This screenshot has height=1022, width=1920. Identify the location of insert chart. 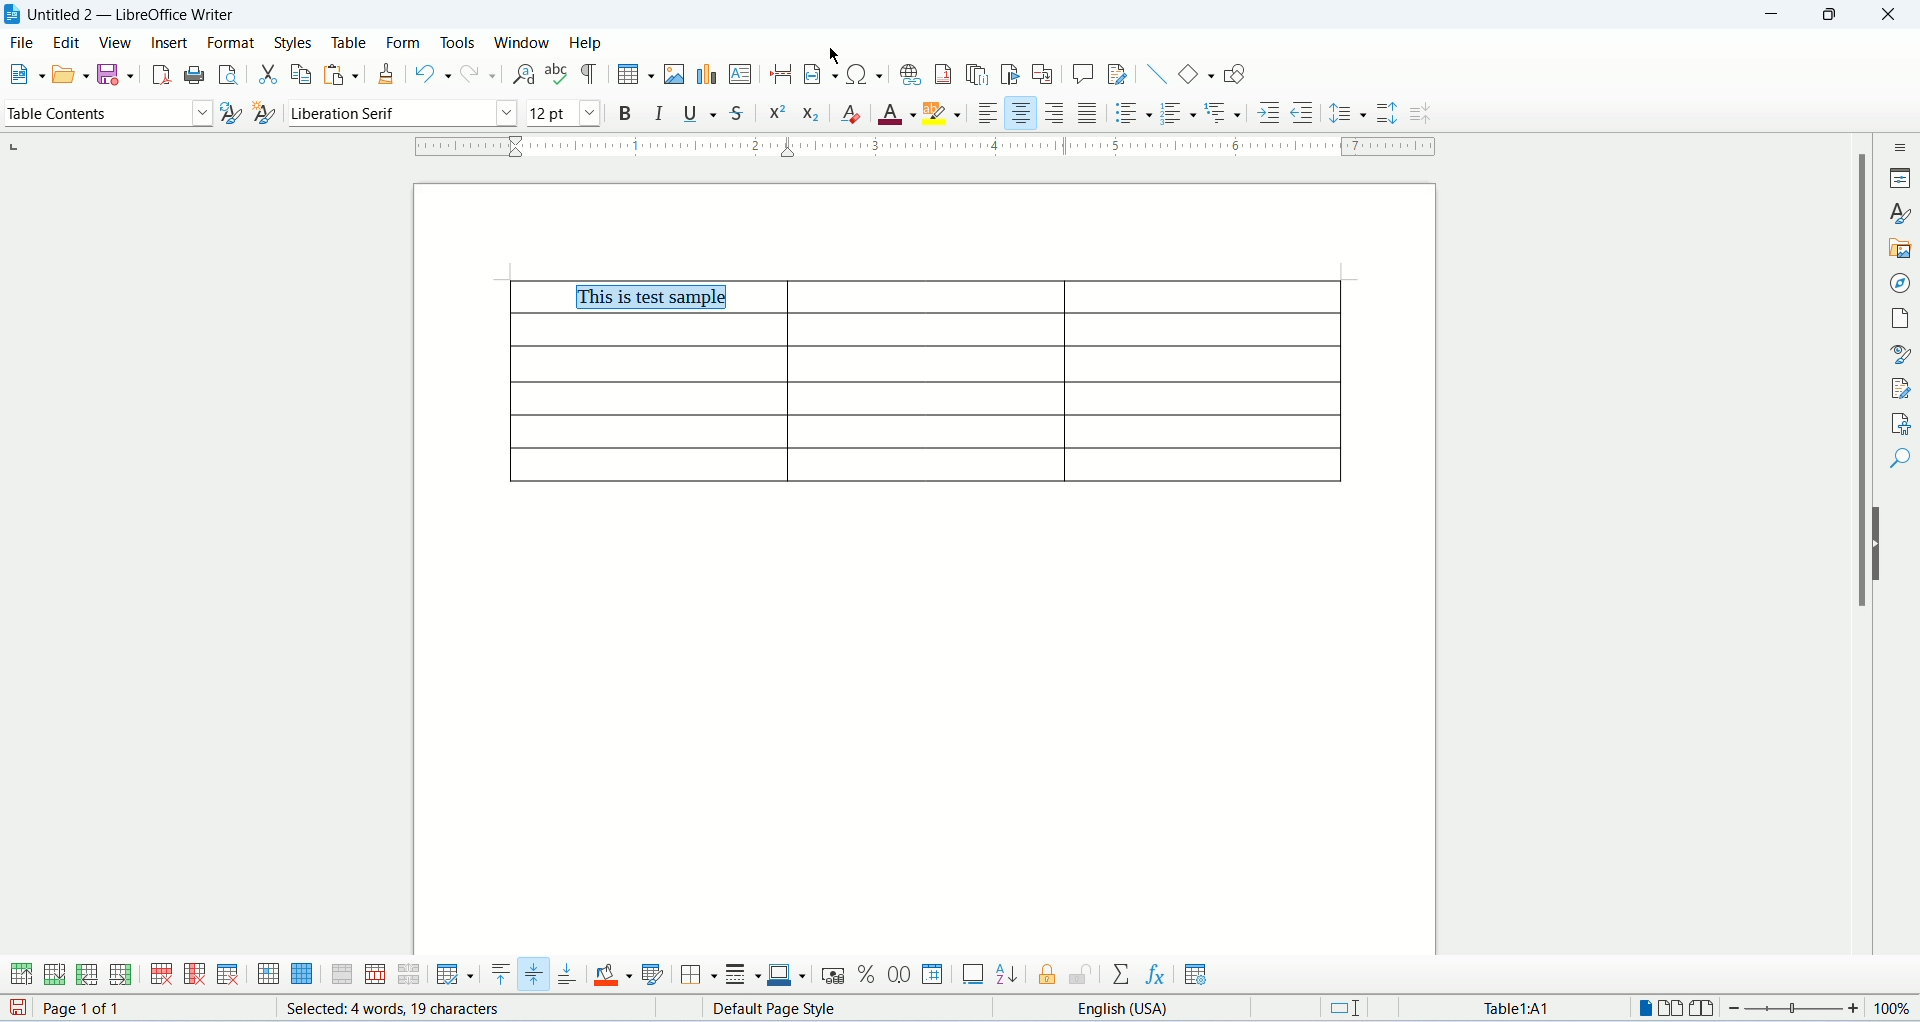
(708, 74).